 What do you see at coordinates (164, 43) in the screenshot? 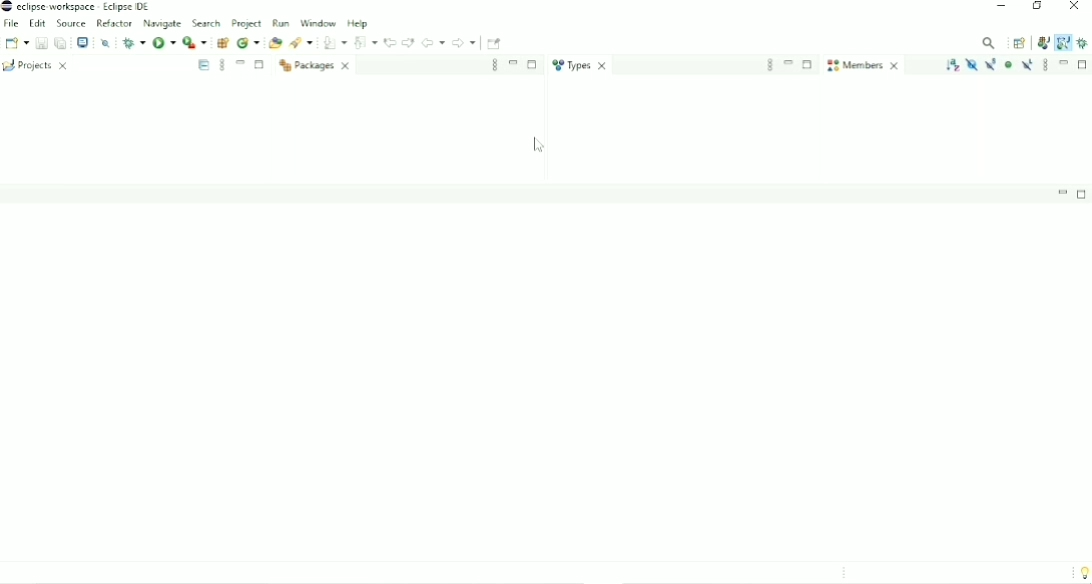
I see `Run` at bounding box center [164, 43].